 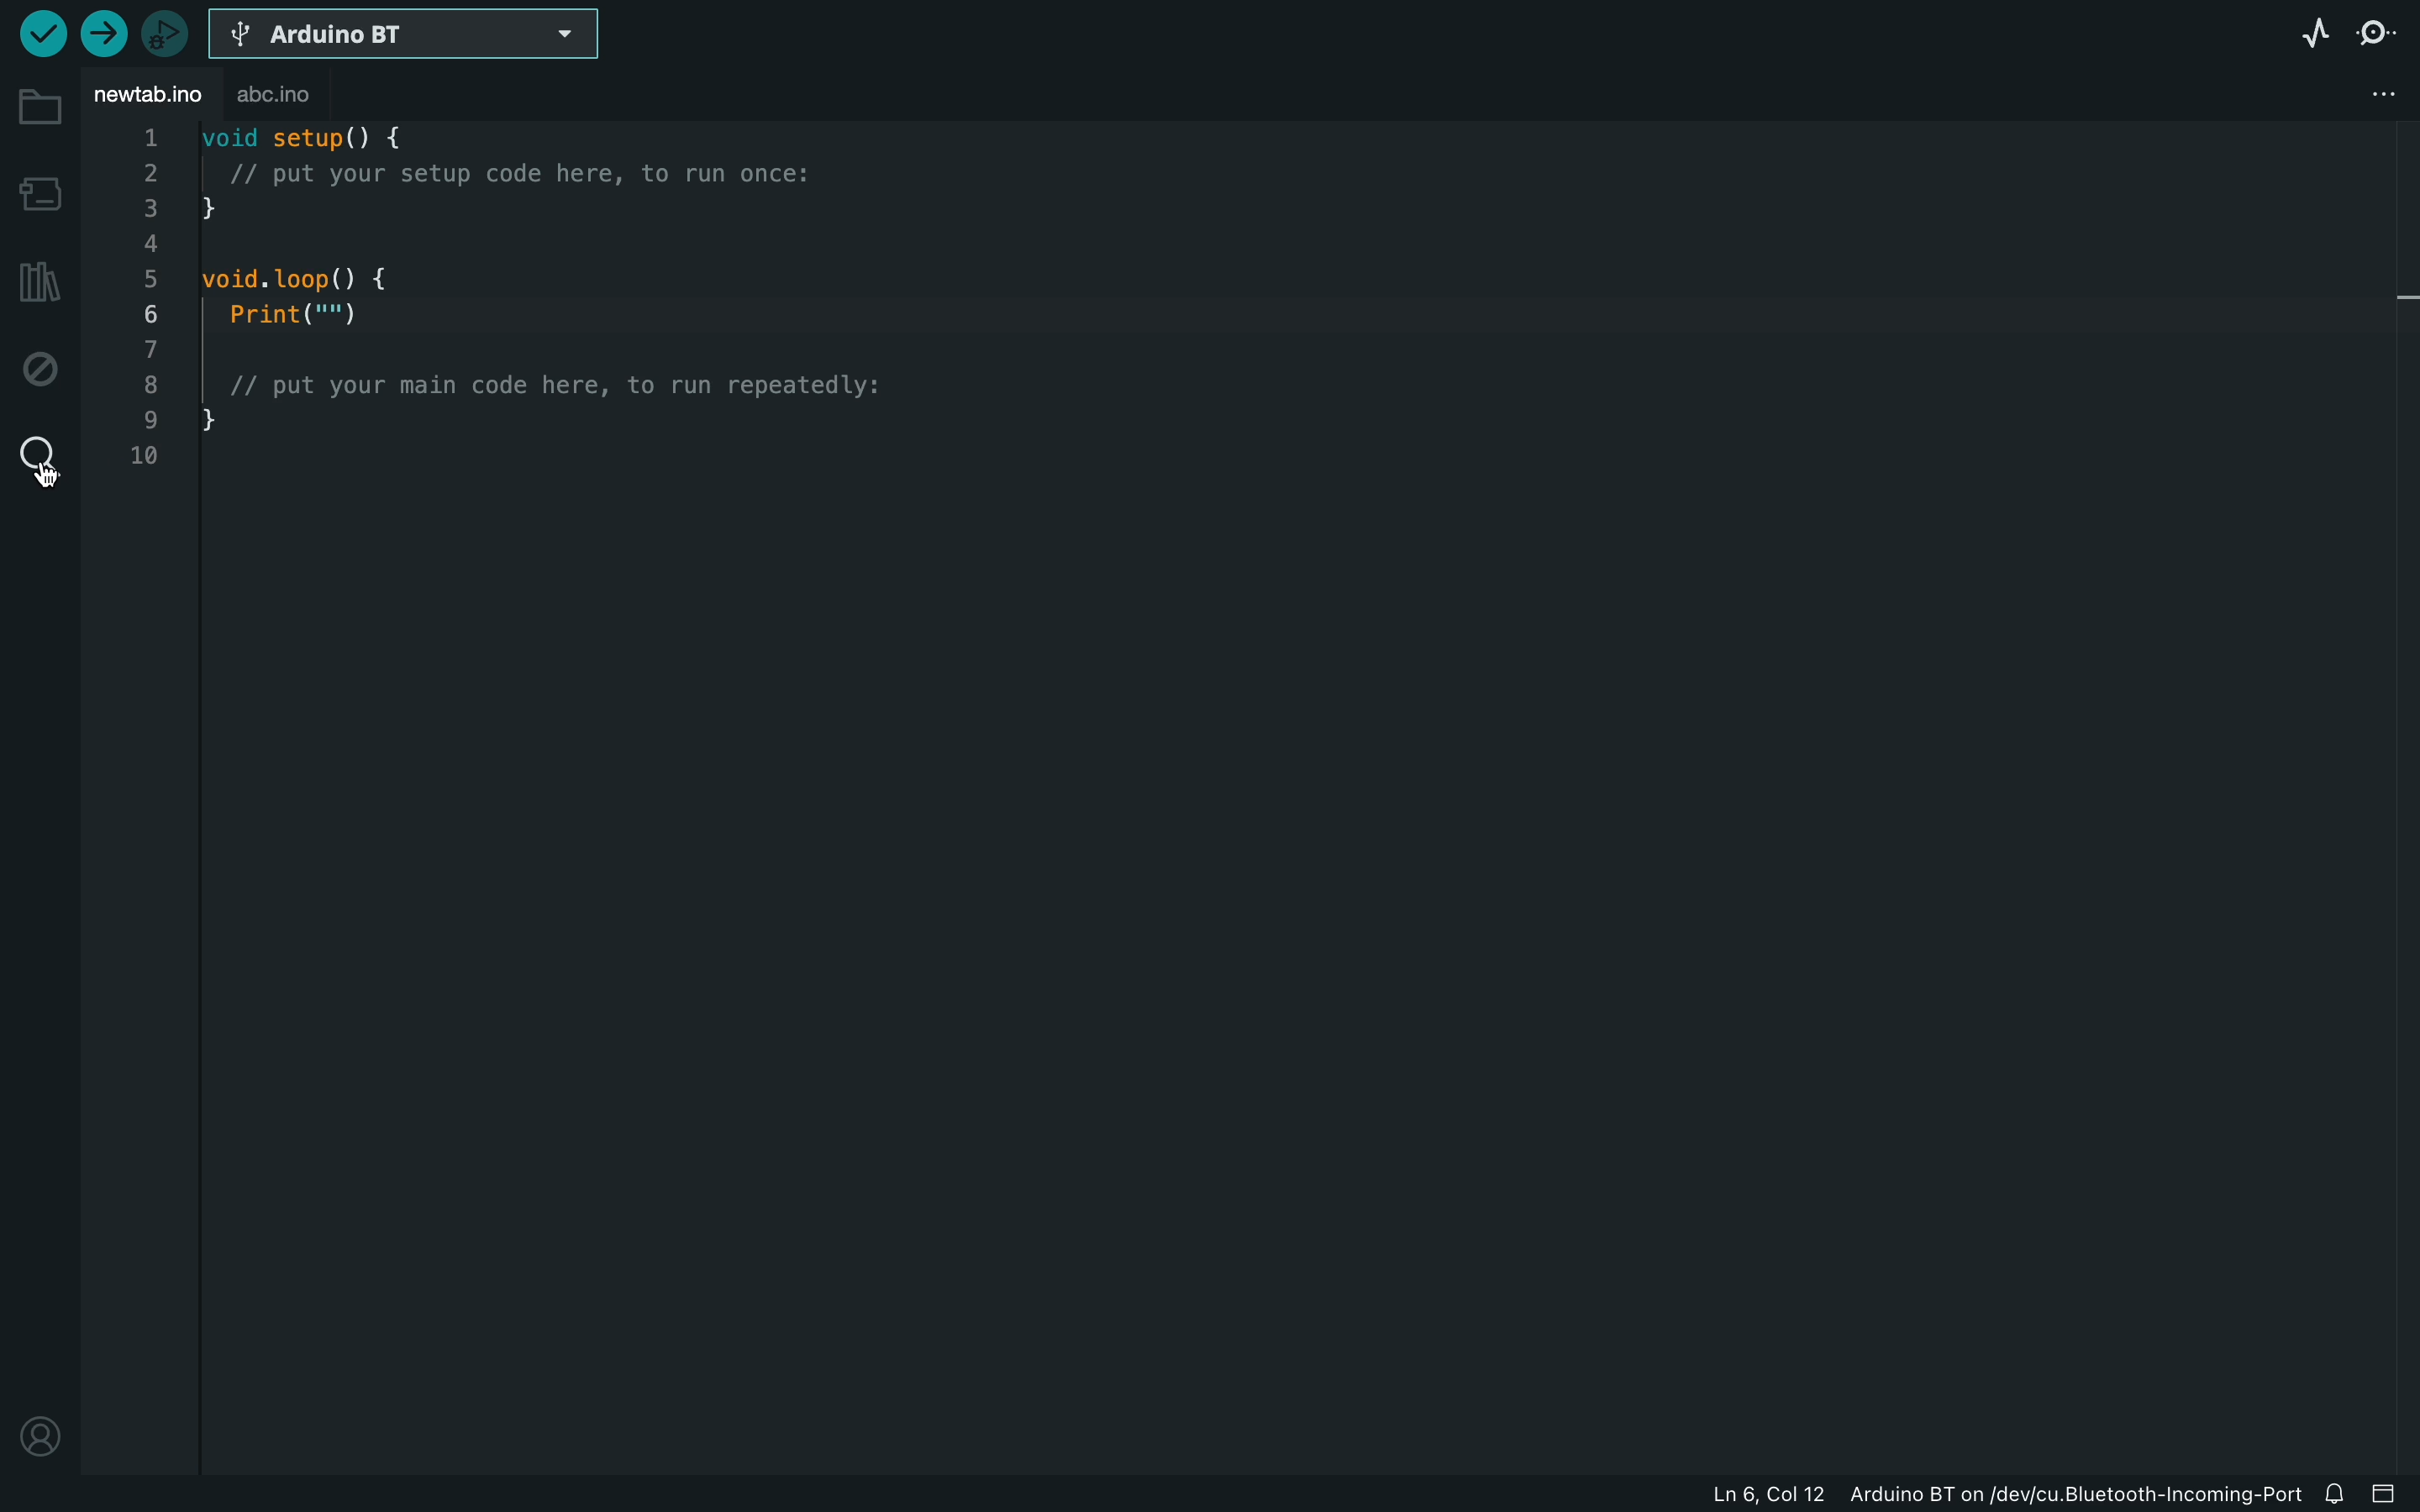 What do you see at coordinates (147, 92) in the screenshot?
I see `file tab` at bounding box center [147, 92].